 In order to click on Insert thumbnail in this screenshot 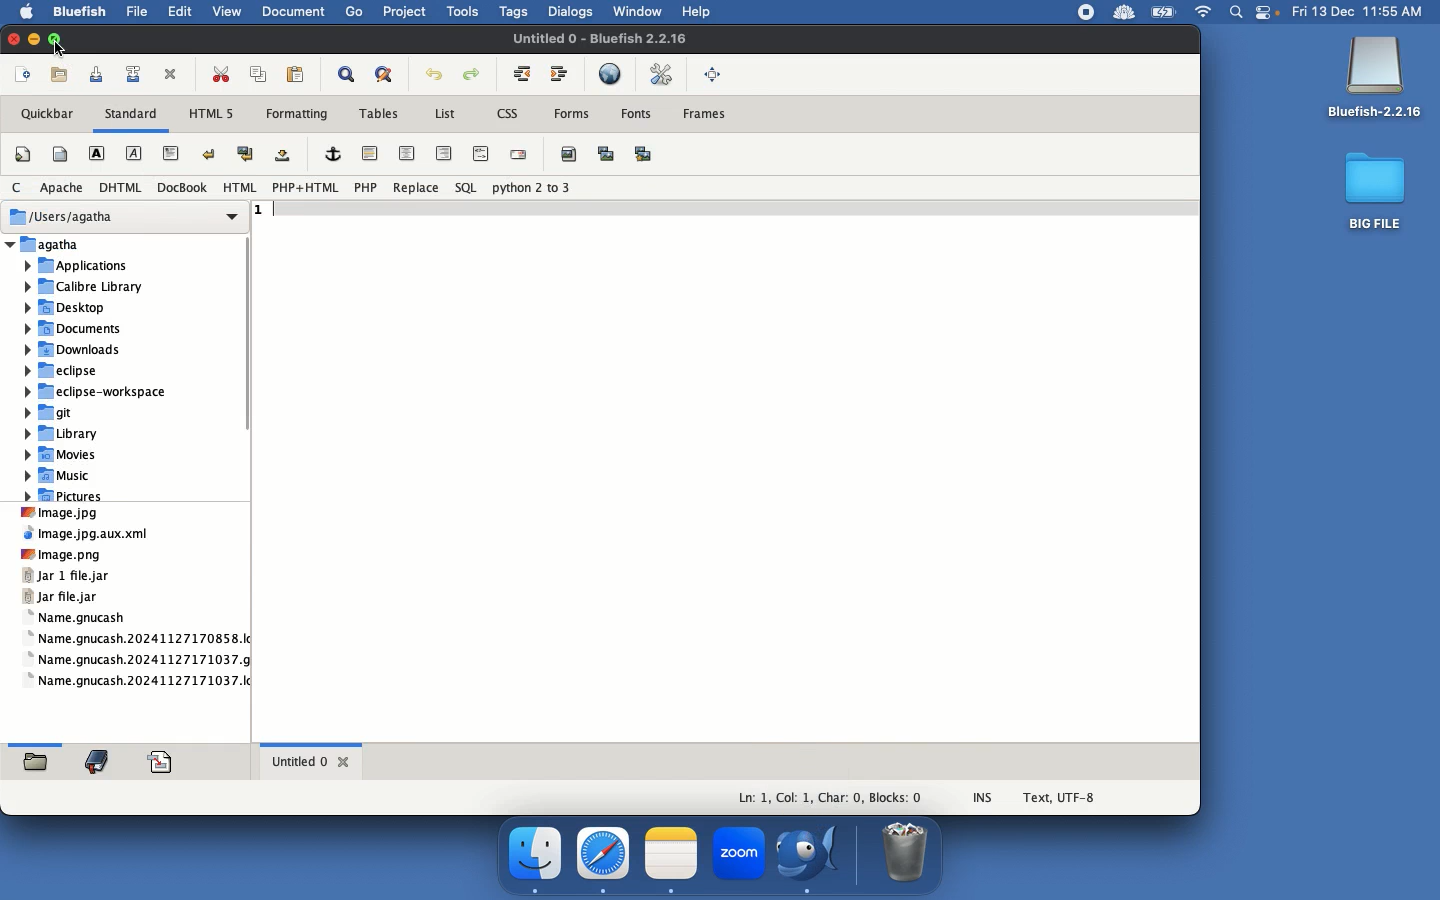, I will do `click(606, 153)`.